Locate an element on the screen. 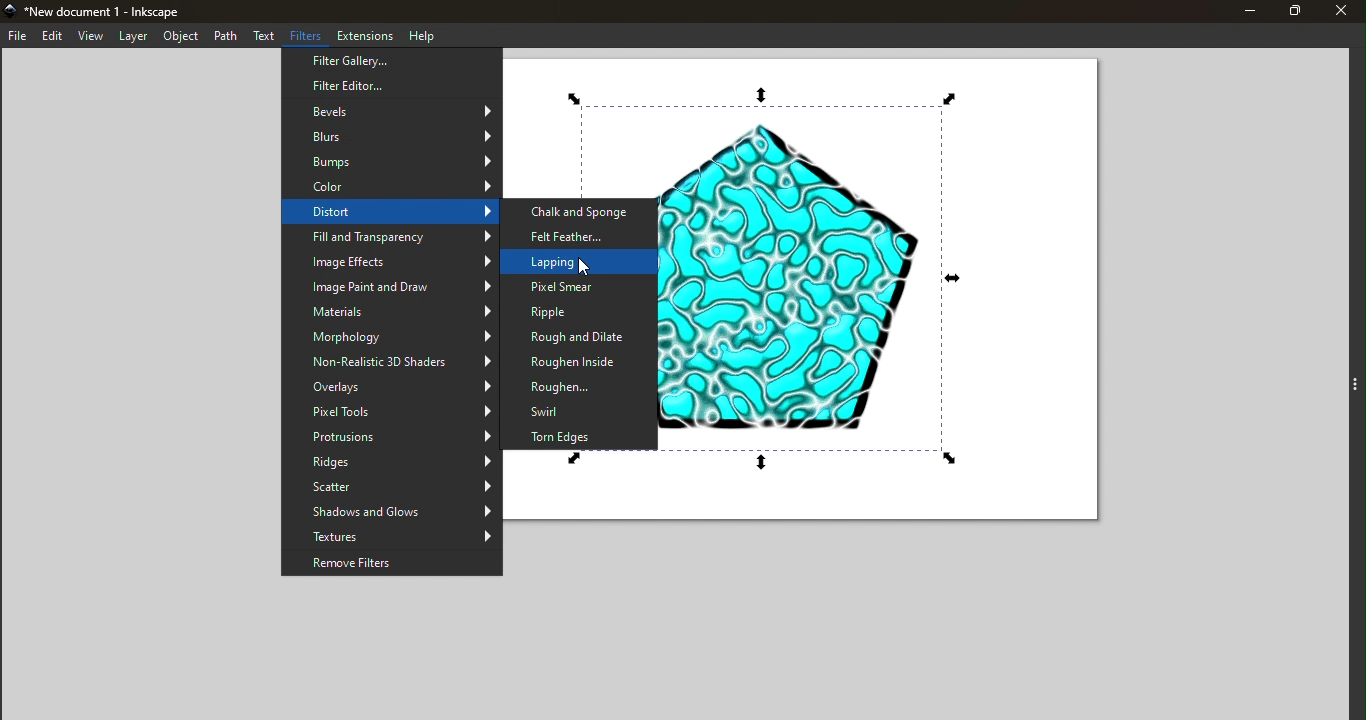 Image resolution: width=1366 pixels, height=720 pixels. Materials is located at coordinates (391, 311).